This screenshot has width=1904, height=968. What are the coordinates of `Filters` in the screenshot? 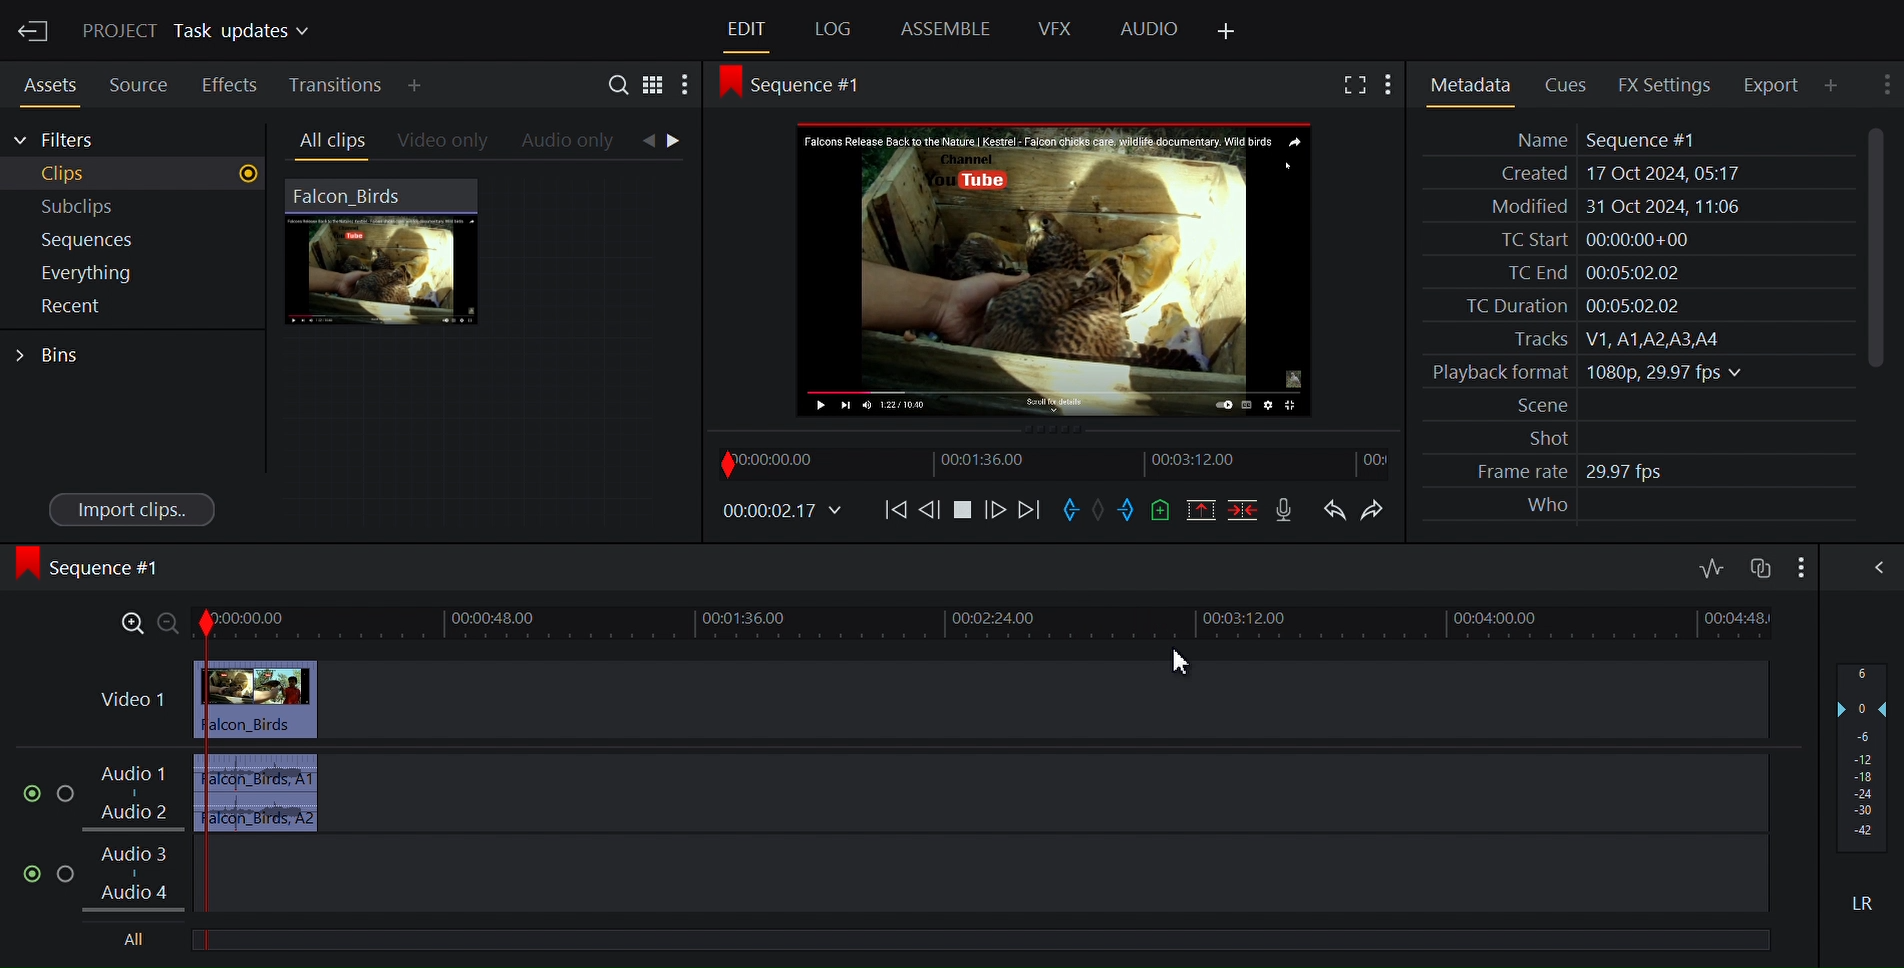 It's located at (57, 141).